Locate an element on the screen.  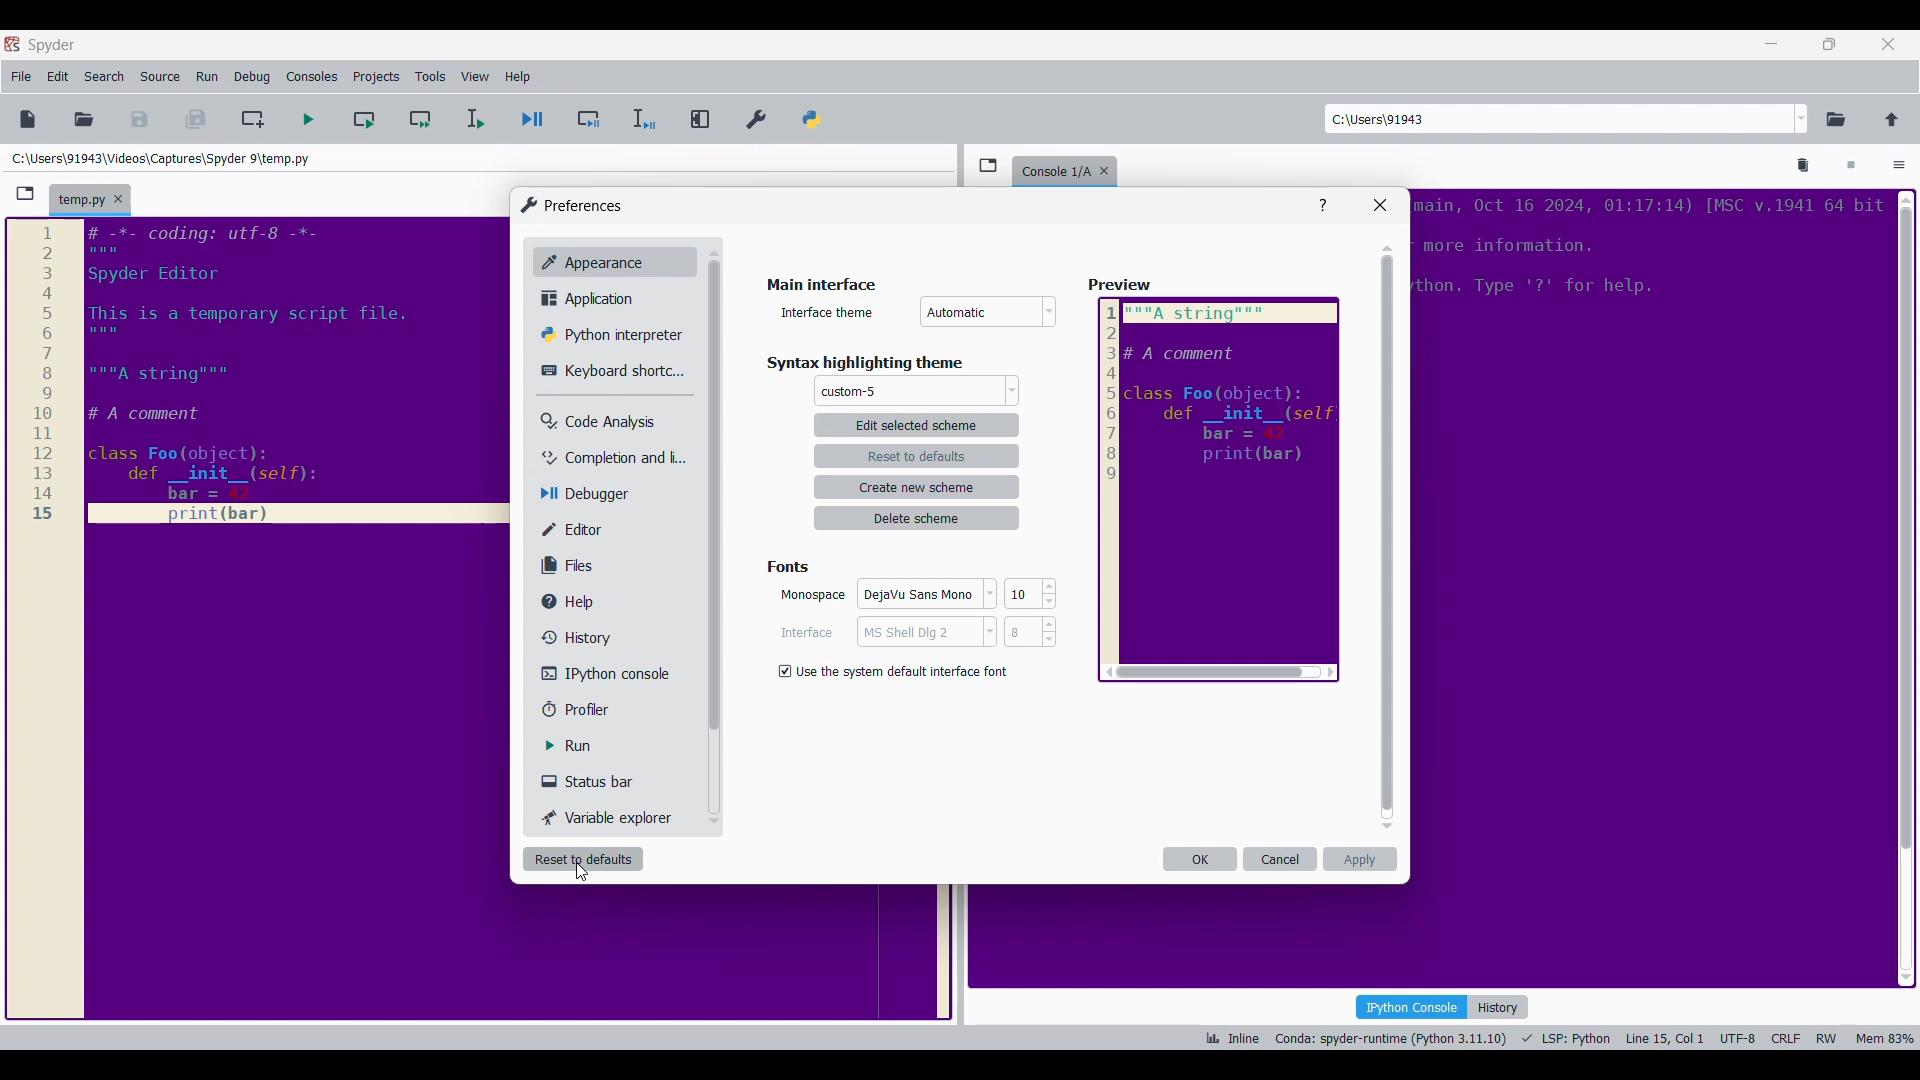
Run is located at coordinates (616, 746).